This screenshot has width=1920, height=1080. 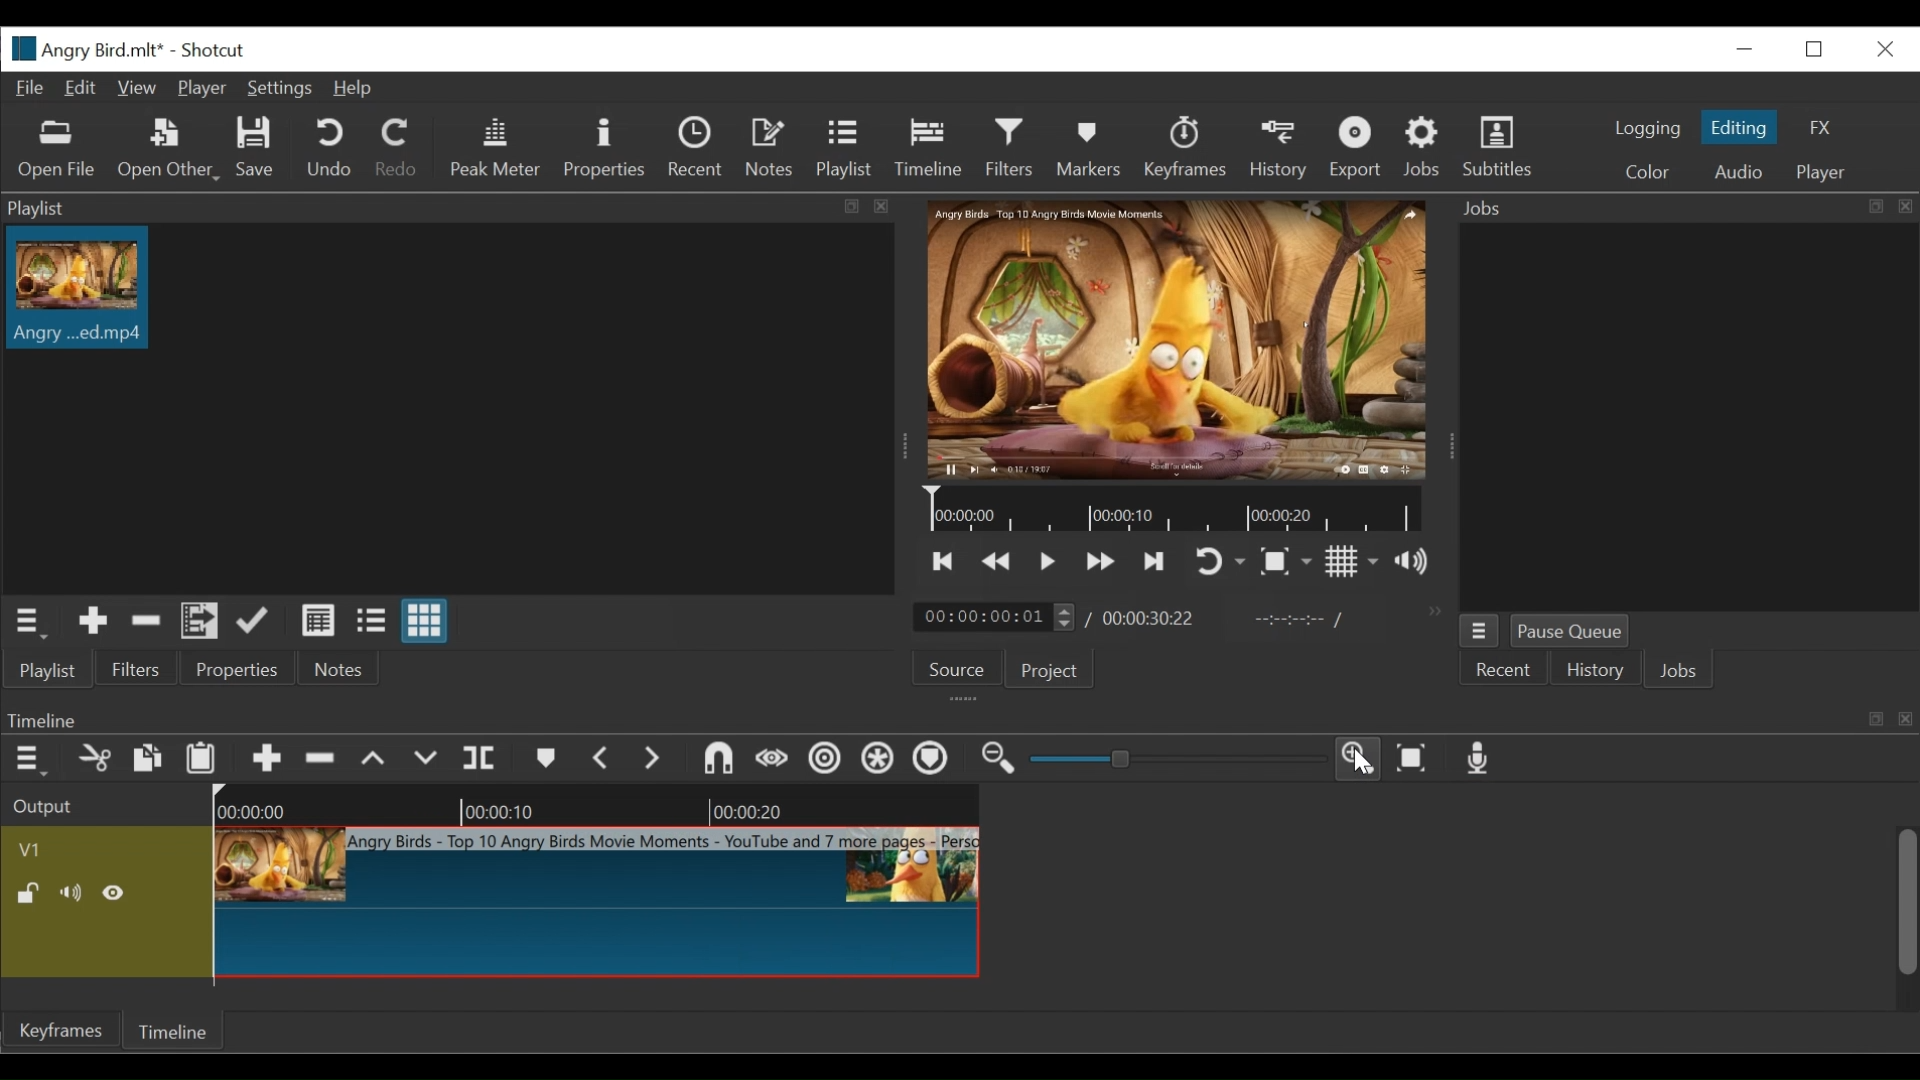 What do you see at coordinates (1221, 561) in the screenshot?
I see `Toggle player looping` at bounding box center [1221, 561].